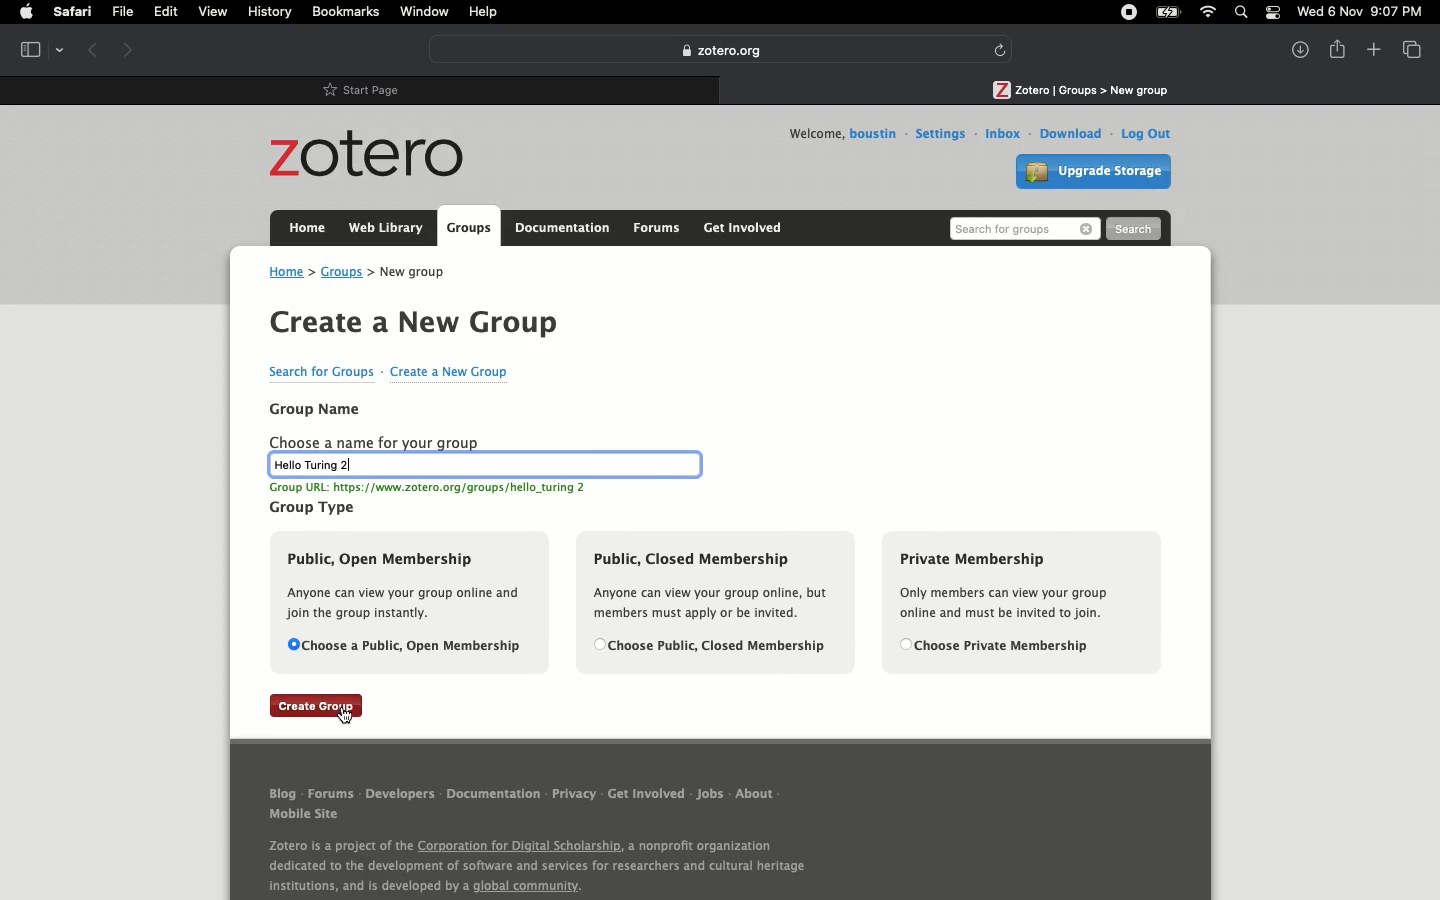 This screenshot has width=1440, height=900. I want to click on Cursor, so click(345, 716).